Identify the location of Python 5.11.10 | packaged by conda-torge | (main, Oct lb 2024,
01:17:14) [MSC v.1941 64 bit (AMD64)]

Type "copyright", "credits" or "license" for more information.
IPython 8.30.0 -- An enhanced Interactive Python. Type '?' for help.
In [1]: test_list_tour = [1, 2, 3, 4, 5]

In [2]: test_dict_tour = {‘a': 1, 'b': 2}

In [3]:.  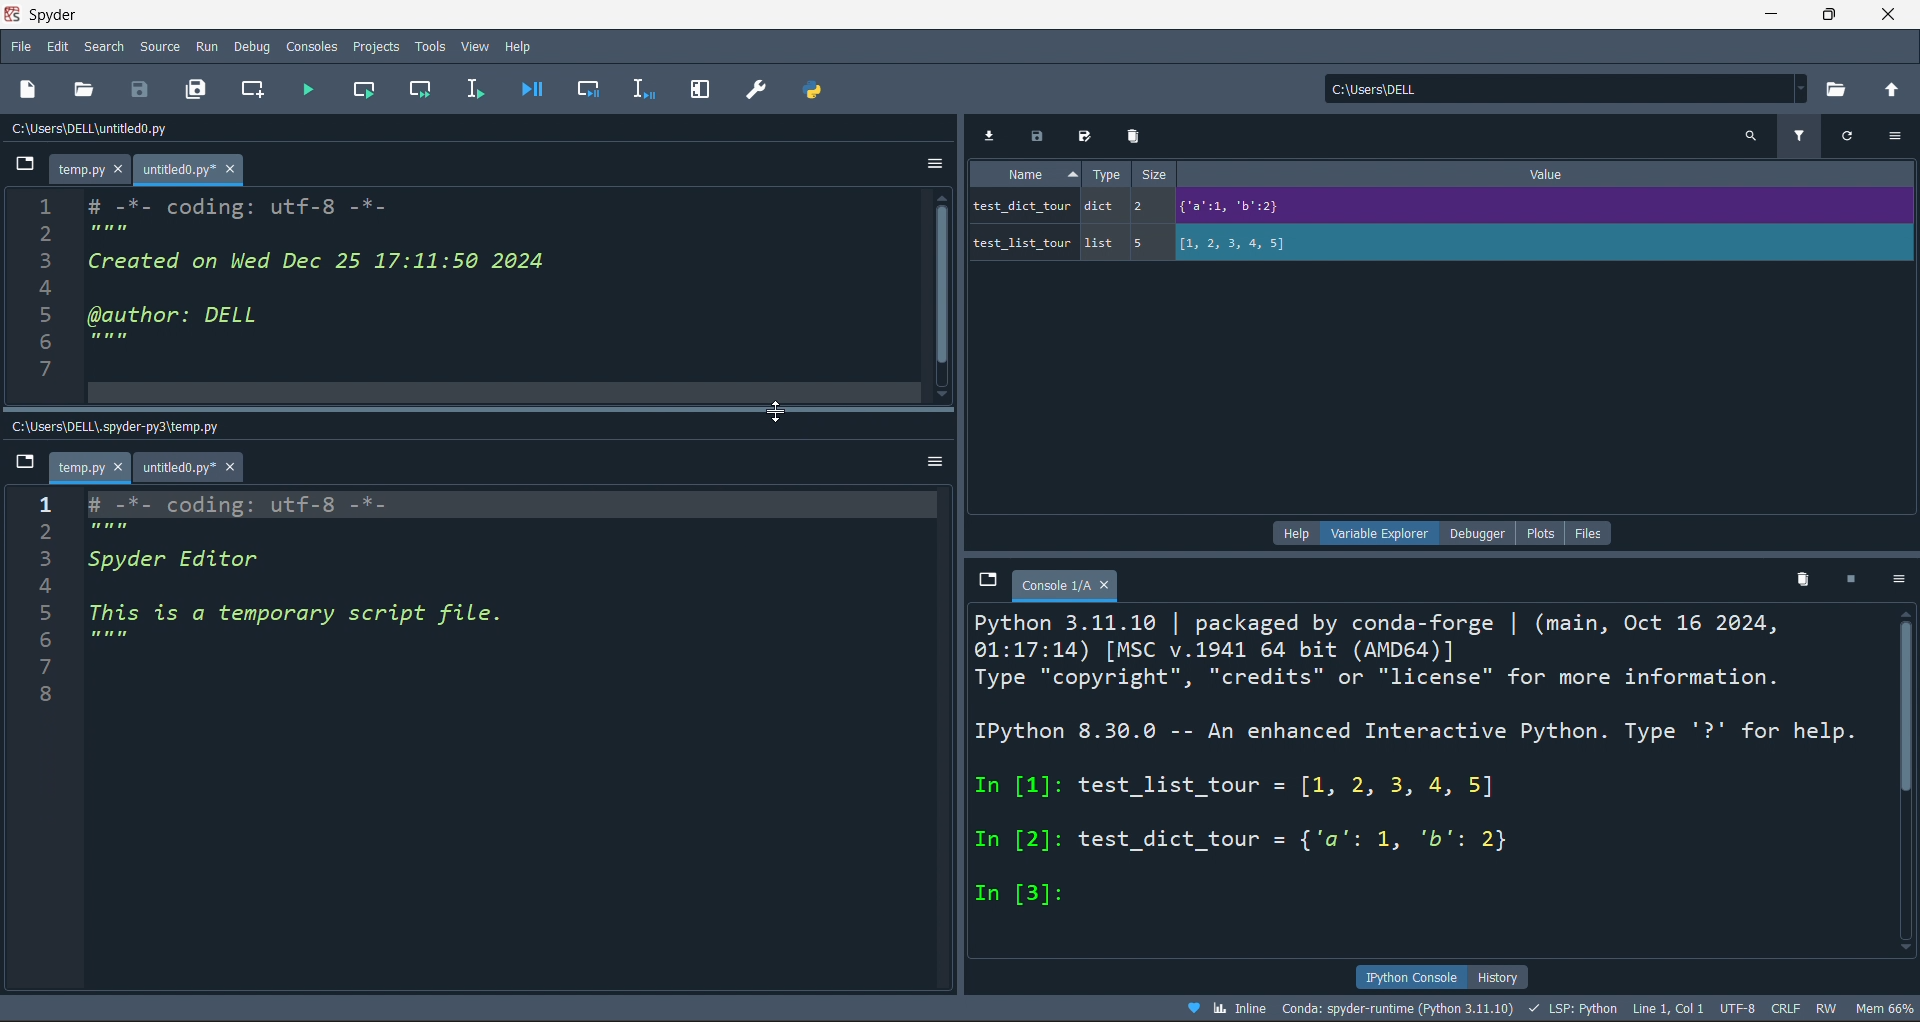
(1418, 762).